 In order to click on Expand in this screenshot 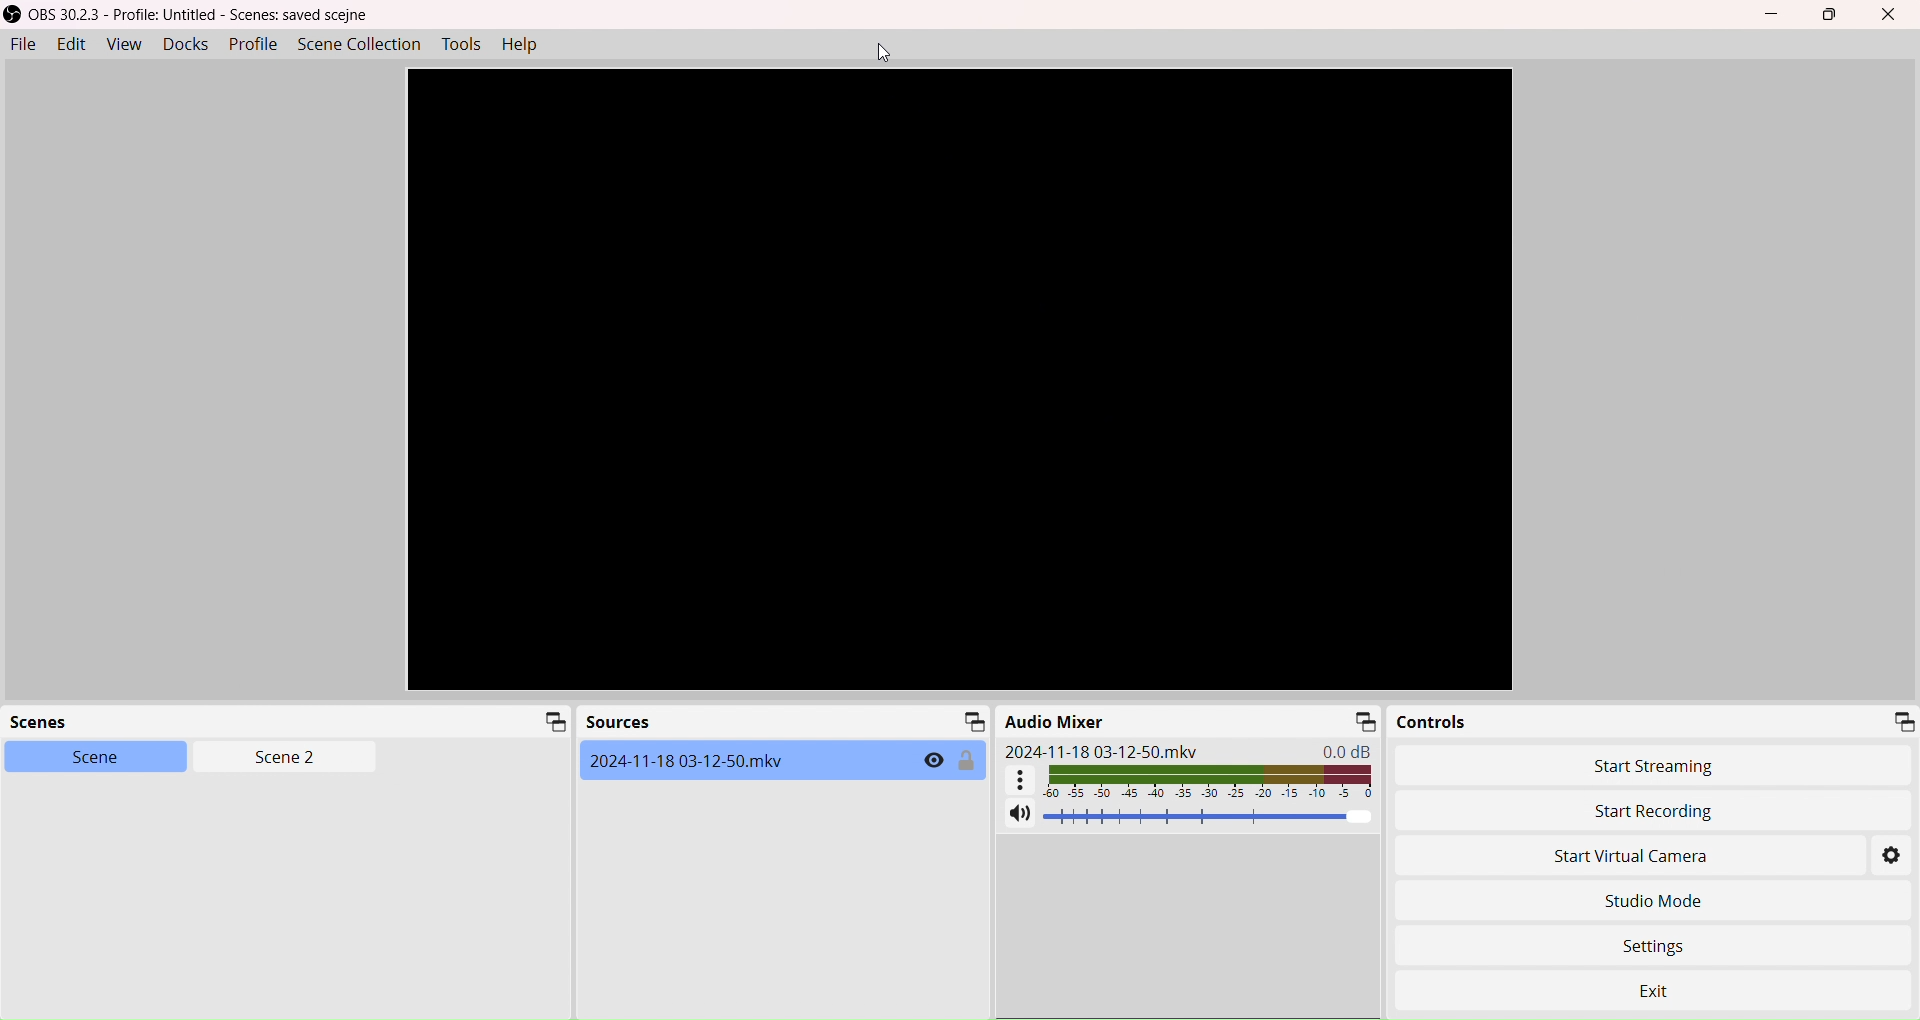, I will do `click(1363, 721)`.